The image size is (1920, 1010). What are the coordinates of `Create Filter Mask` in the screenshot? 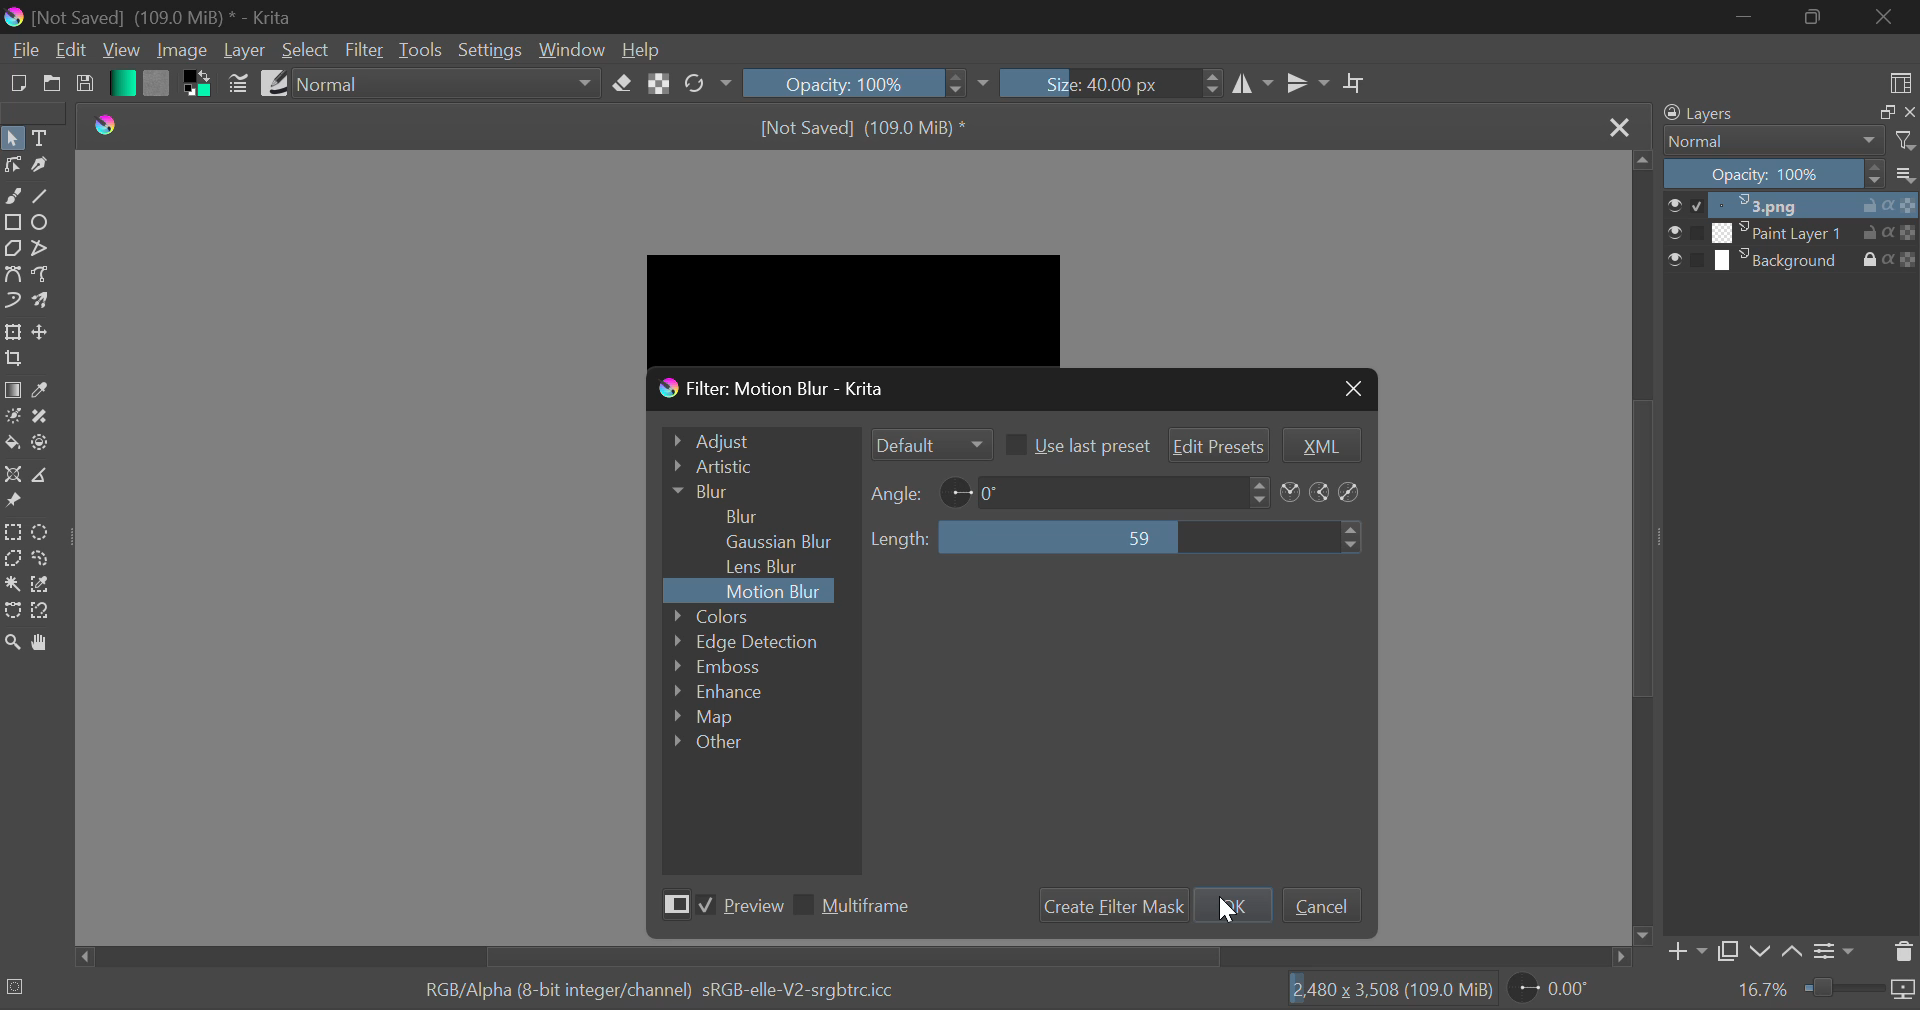 It's located at (1109, 906).